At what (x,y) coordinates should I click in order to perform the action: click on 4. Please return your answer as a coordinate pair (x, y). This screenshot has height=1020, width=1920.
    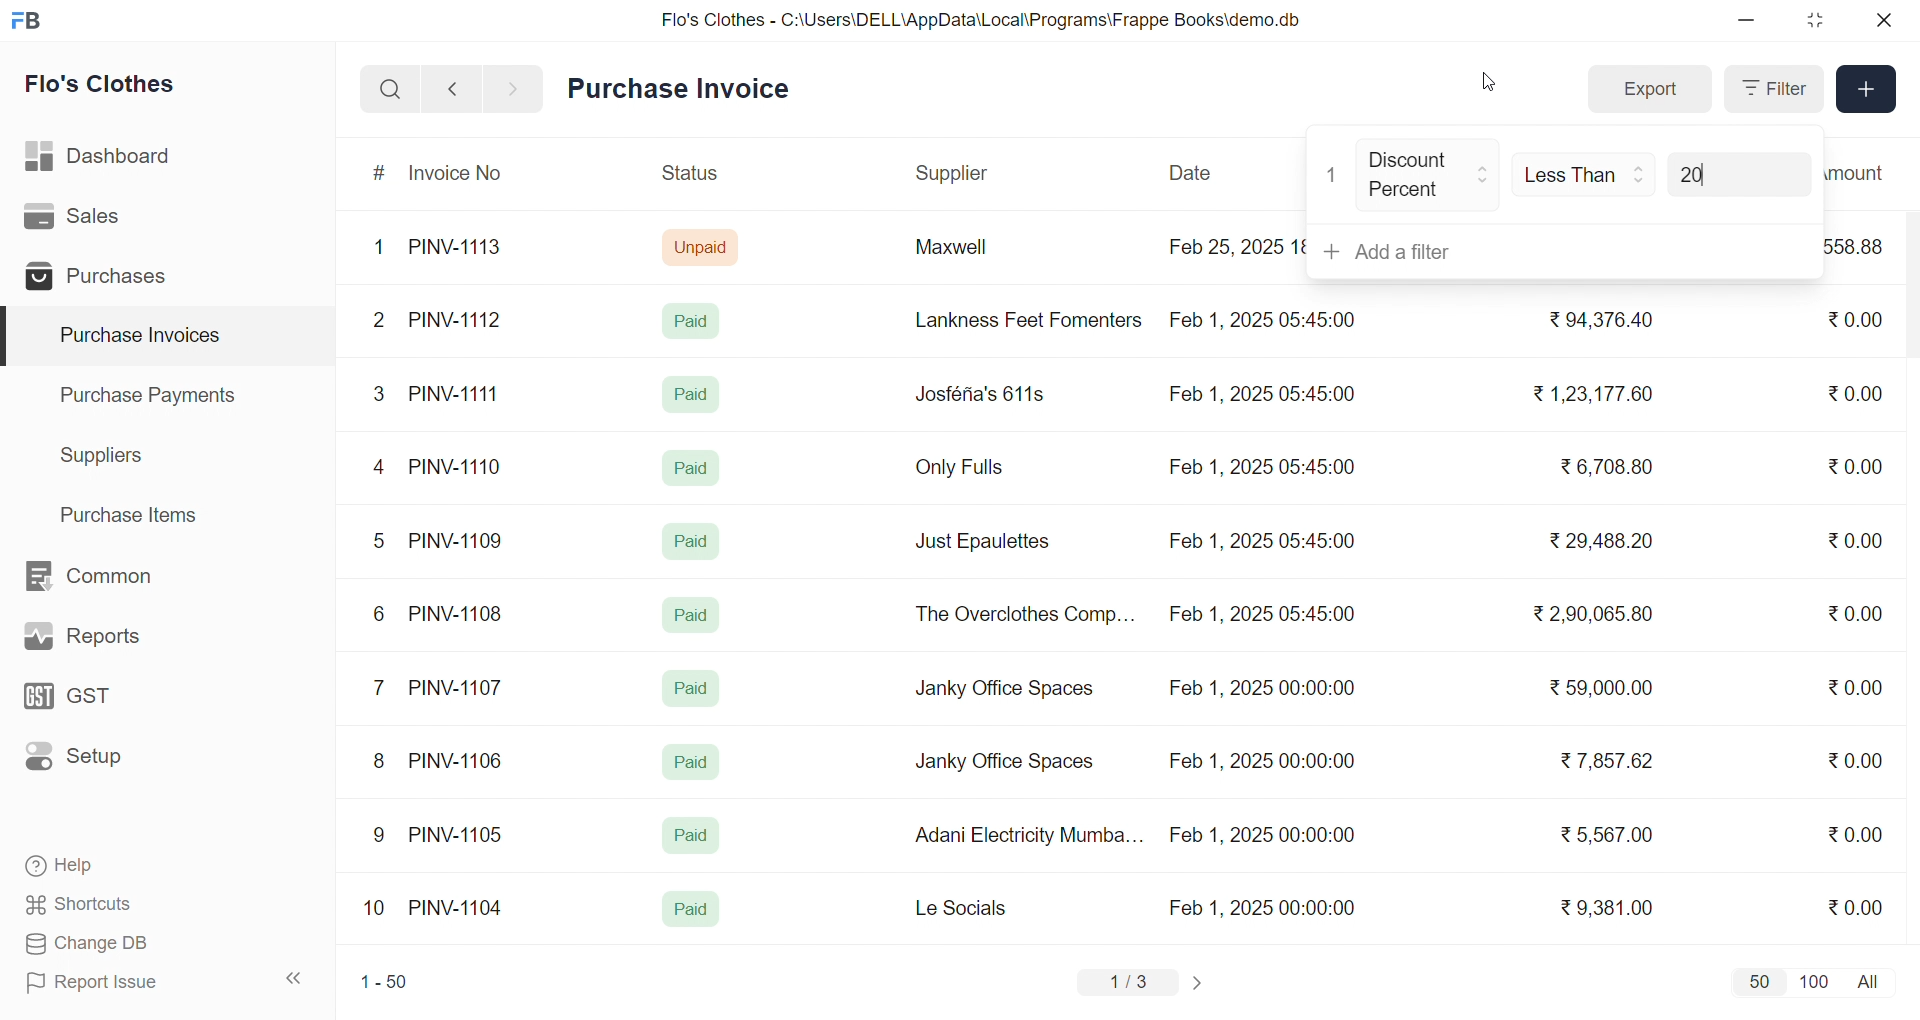
    Looking at the image, I should click on (383, 468).